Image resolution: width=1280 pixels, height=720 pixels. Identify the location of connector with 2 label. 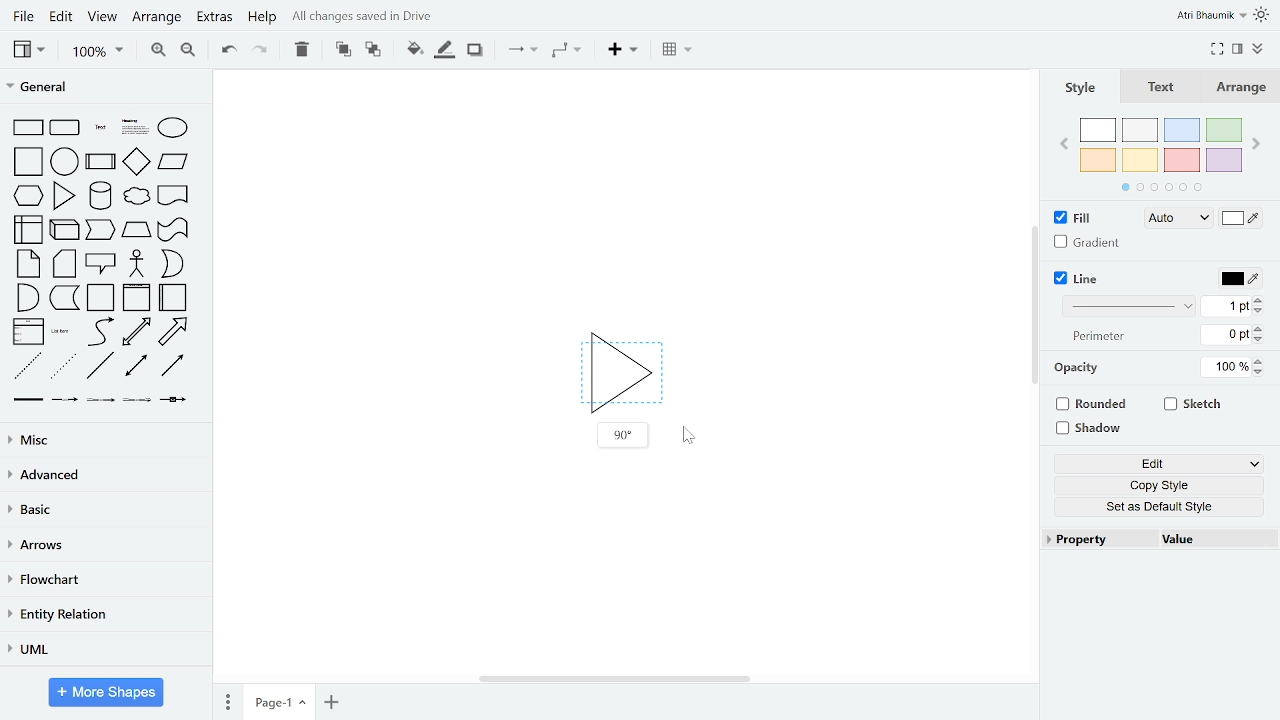
(101, 402).